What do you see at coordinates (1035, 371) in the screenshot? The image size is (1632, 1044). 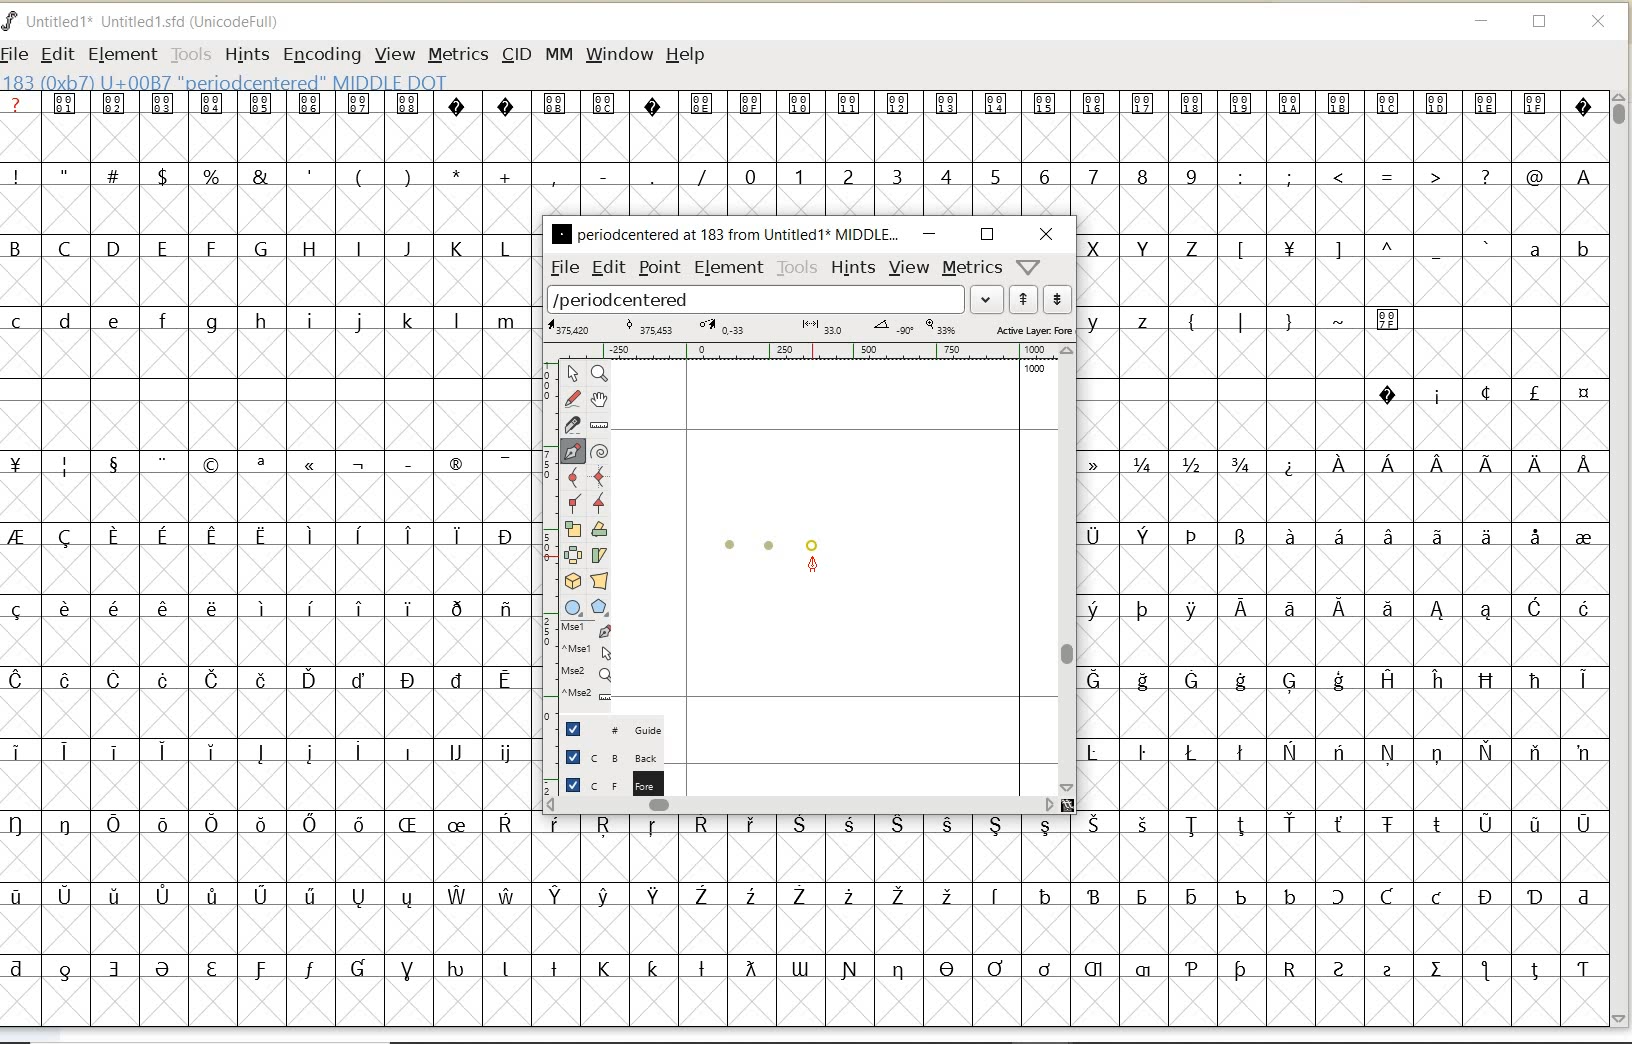 I see `1000` at bounding box center [1035, 371].